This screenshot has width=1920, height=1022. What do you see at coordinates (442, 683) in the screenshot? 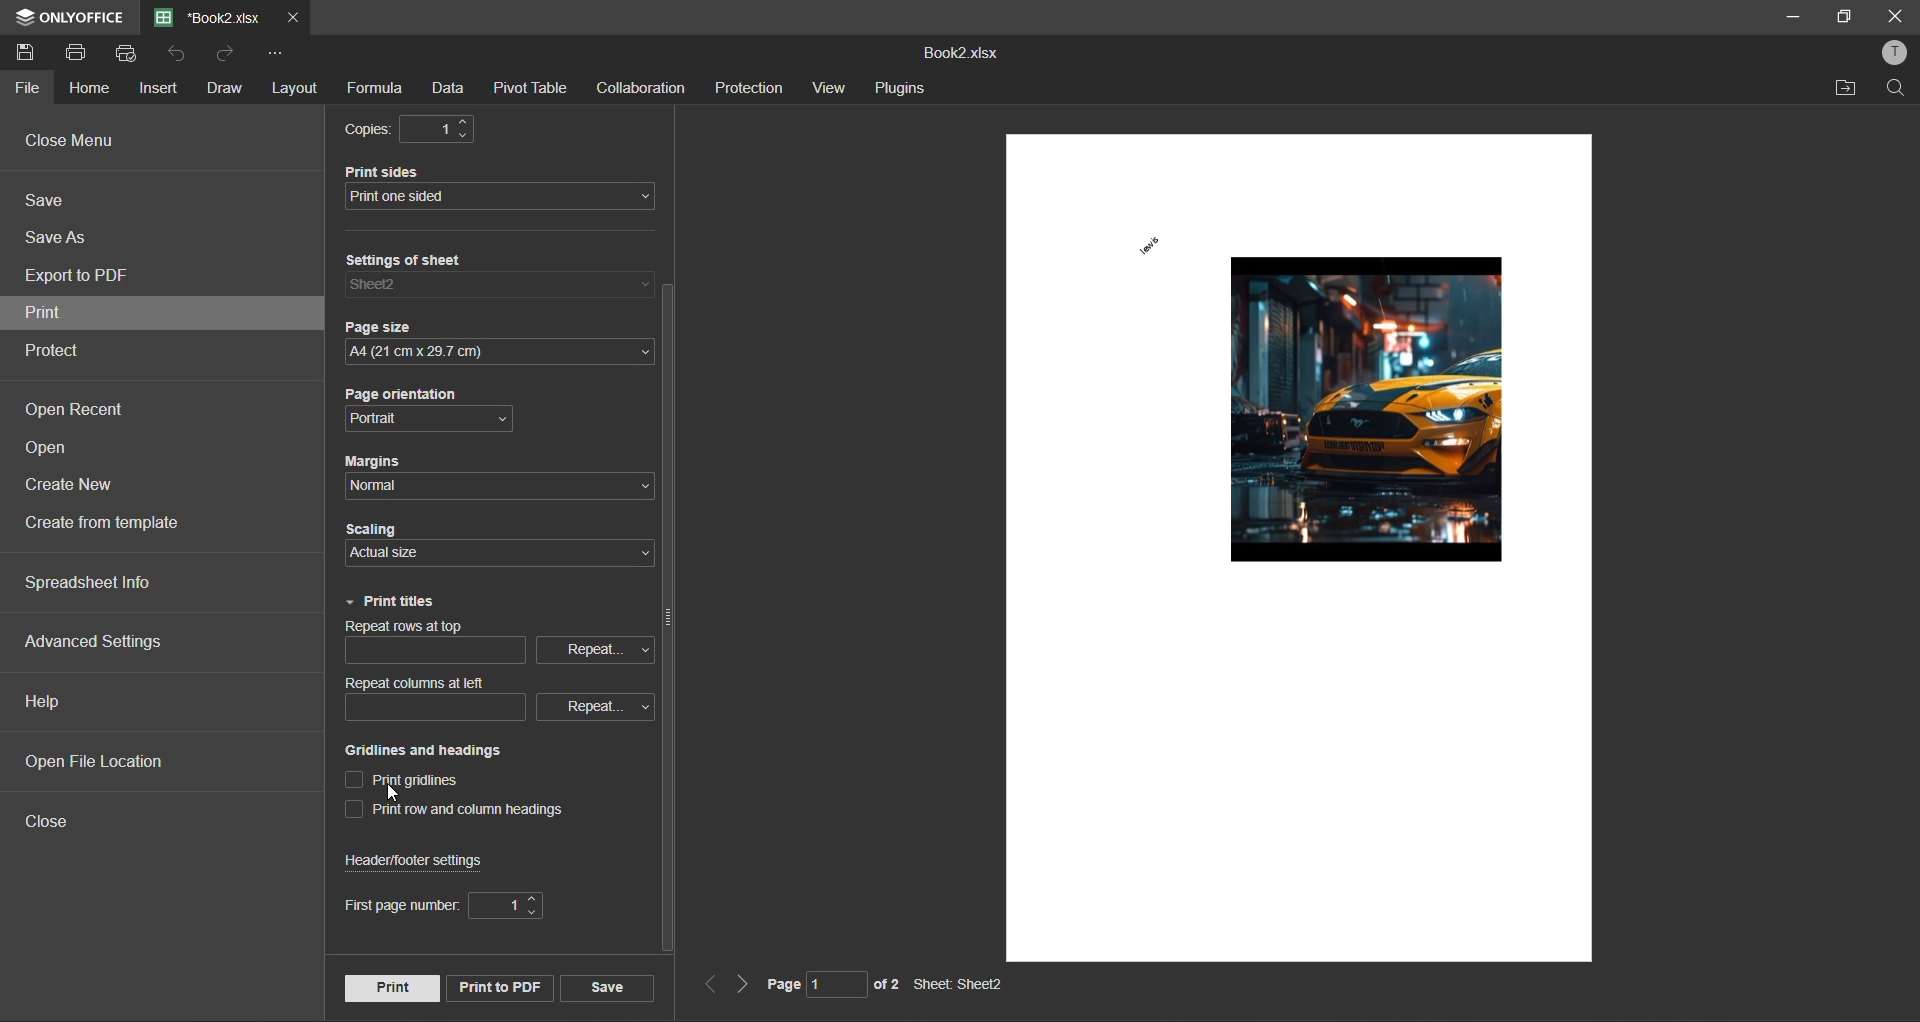
I see `repeat columns at left` at bounding box center [442, 683].